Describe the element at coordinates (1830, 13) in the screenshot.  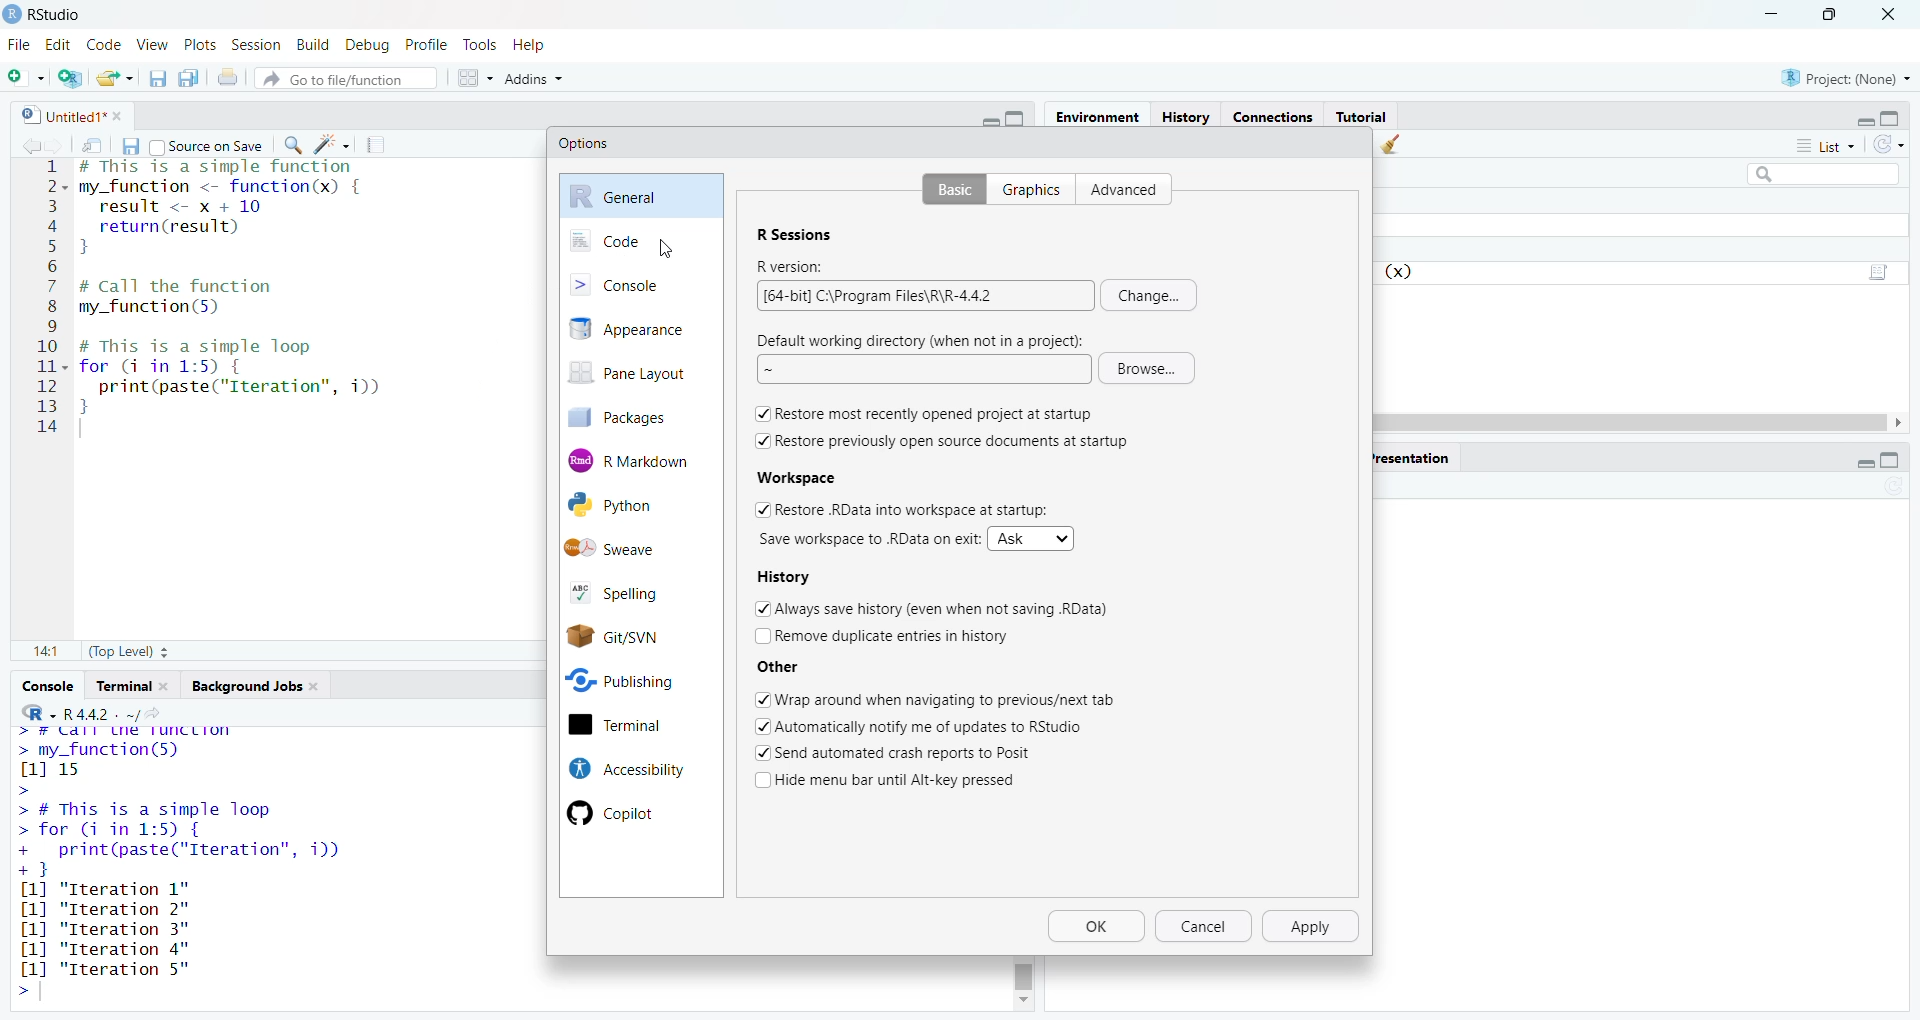
I see `maximize` at that location.